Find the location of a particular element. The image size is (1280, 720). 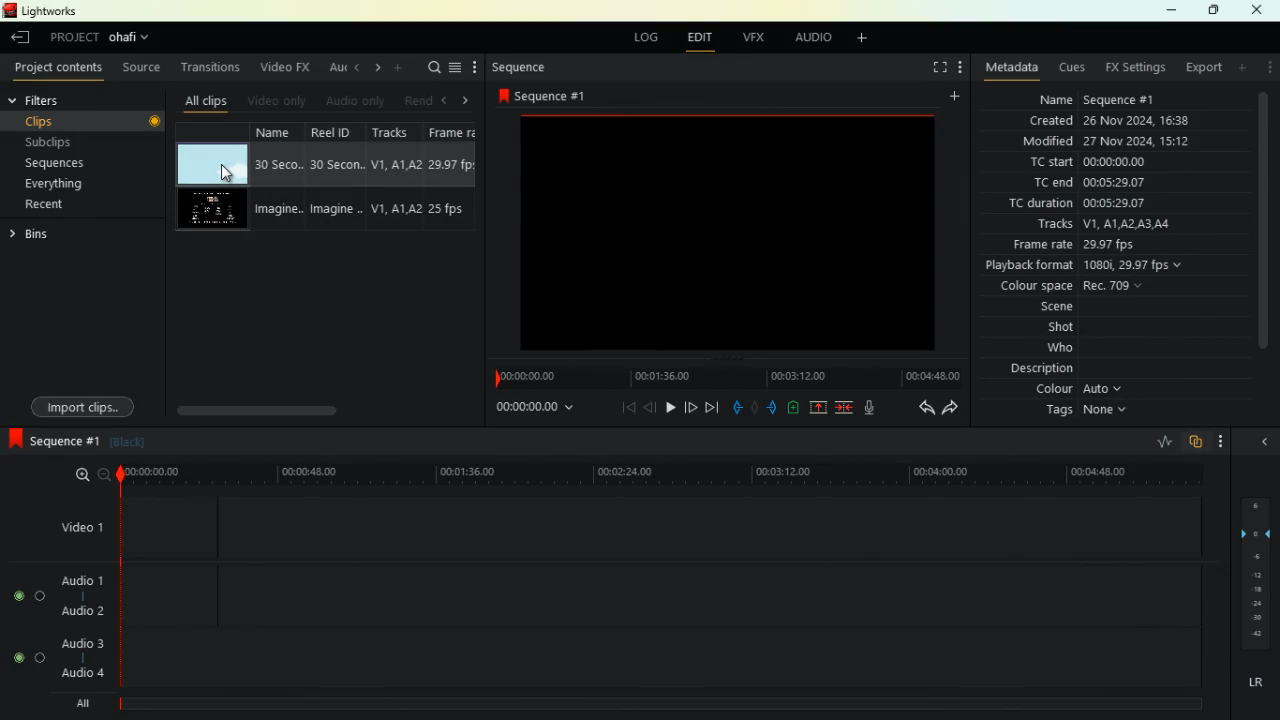

rate is located at coordinates (1165, 442).